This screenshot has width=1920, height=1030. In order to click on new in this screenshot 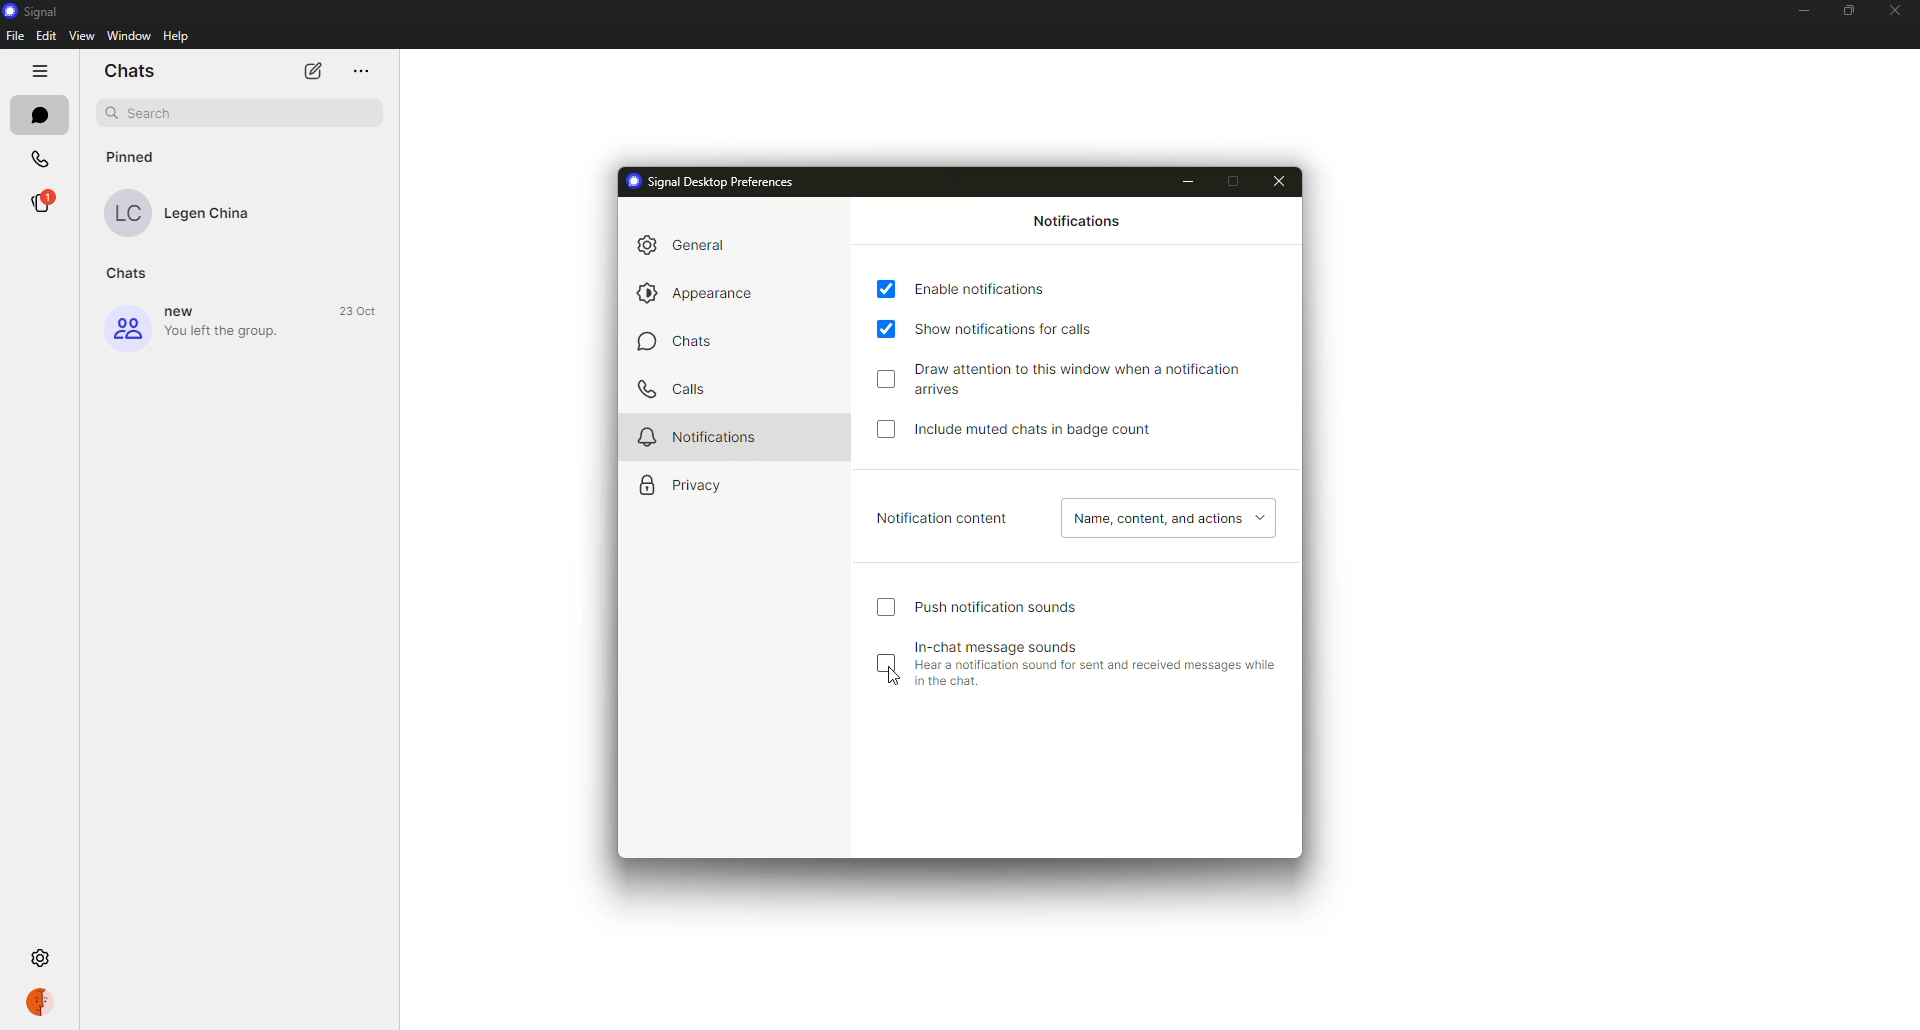, I will do `click(179, 310)`.